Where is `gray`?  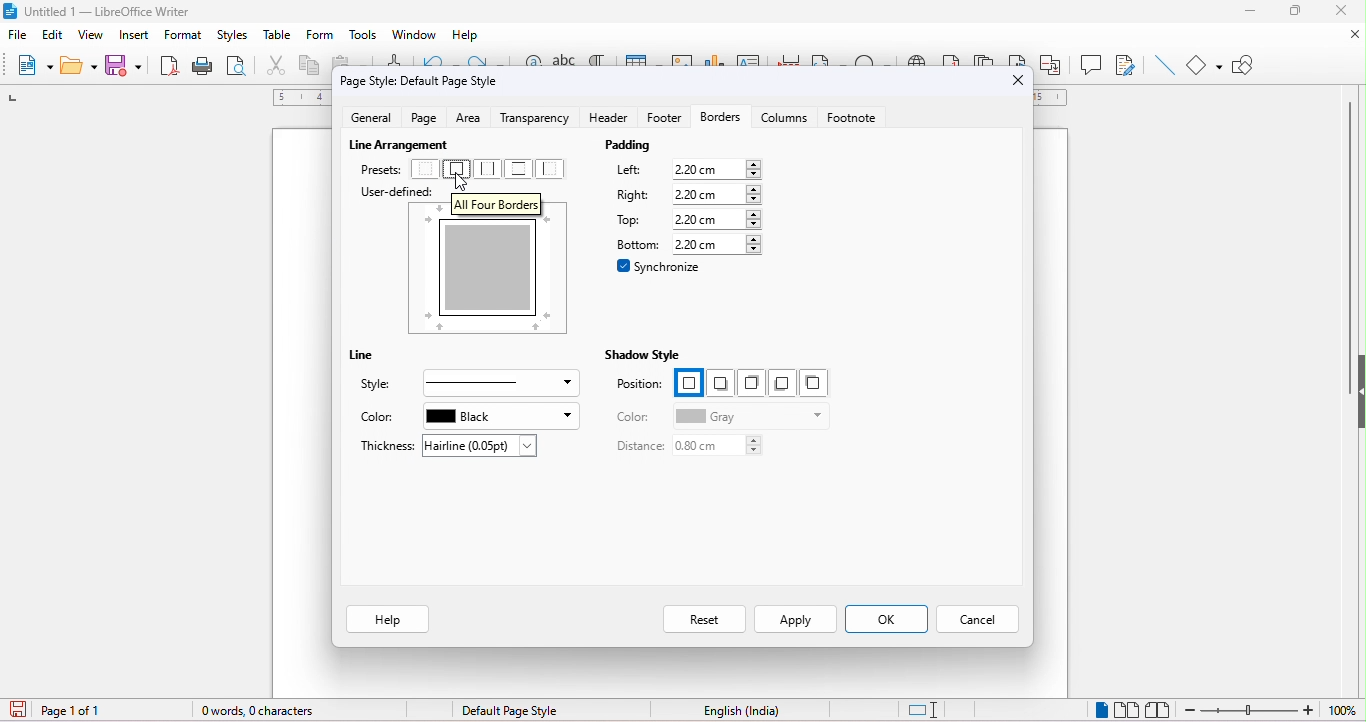 gray is located at coordinates (746, 416).